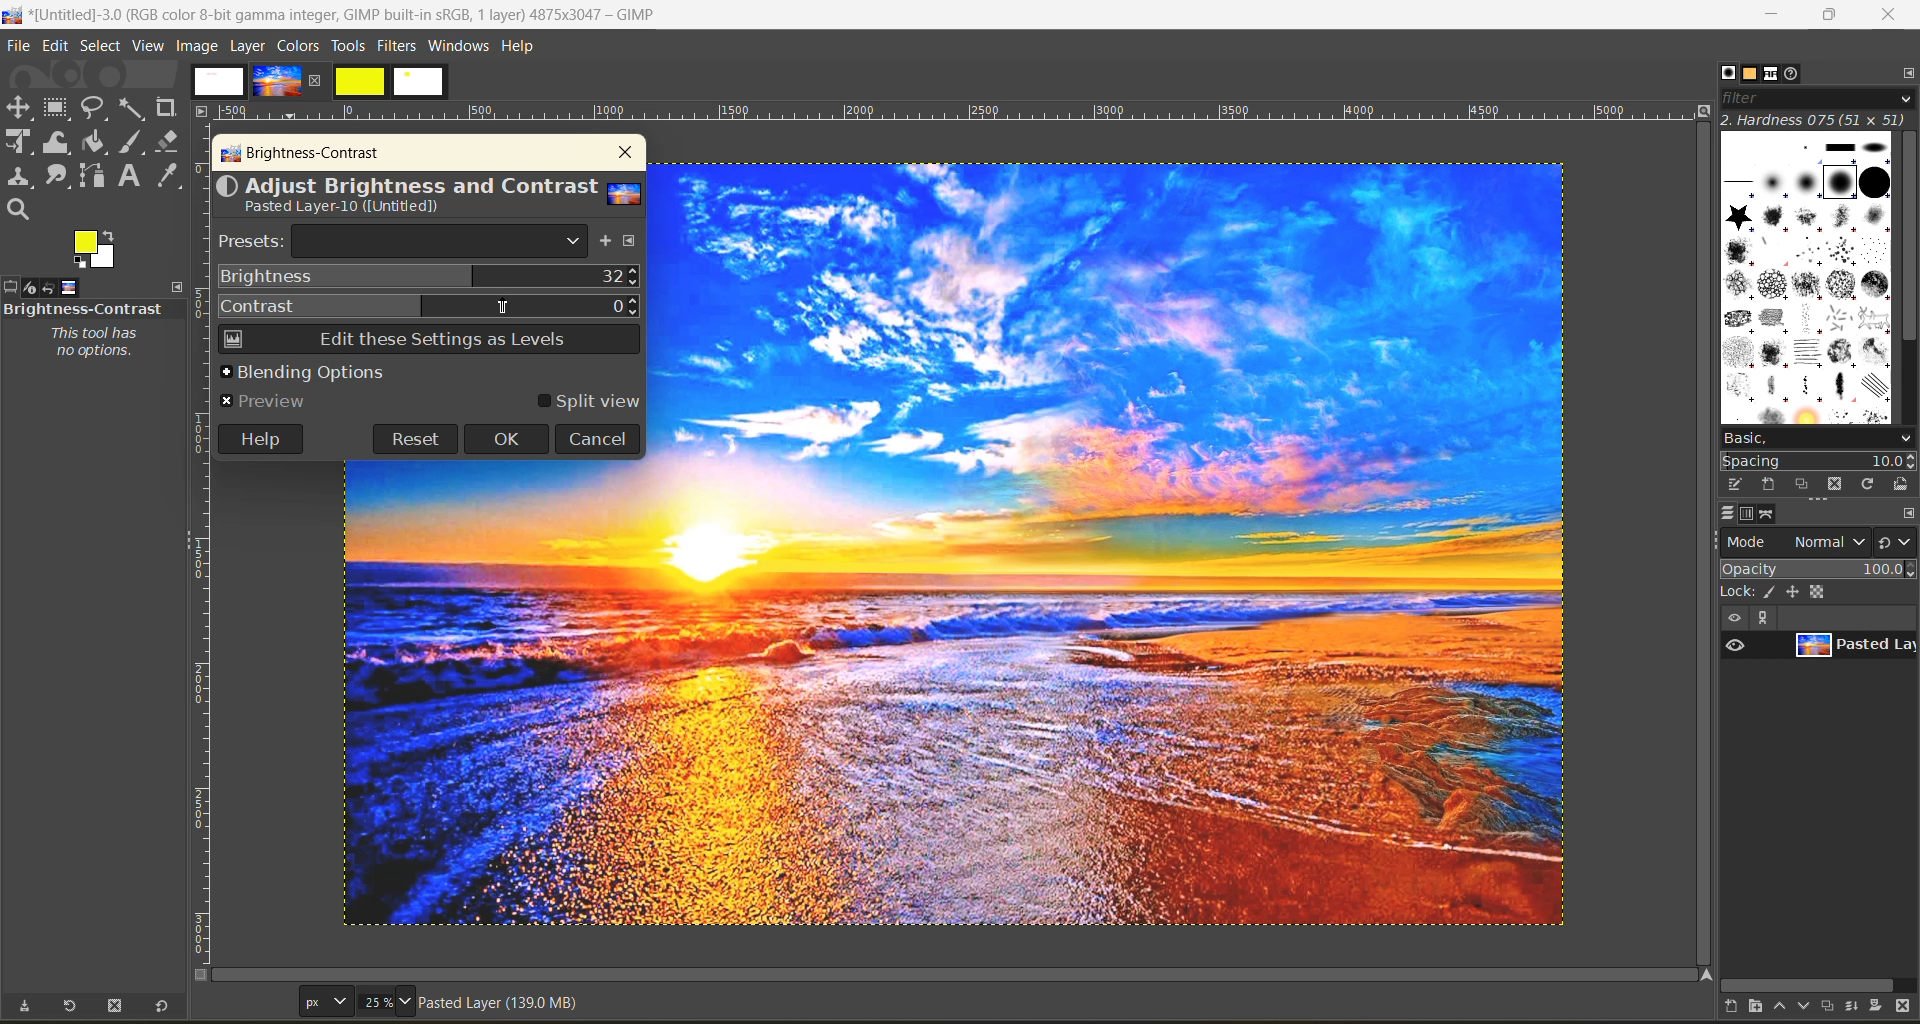 The image size is (1920, 1024). I want to click on edit, so click(1737, 484).